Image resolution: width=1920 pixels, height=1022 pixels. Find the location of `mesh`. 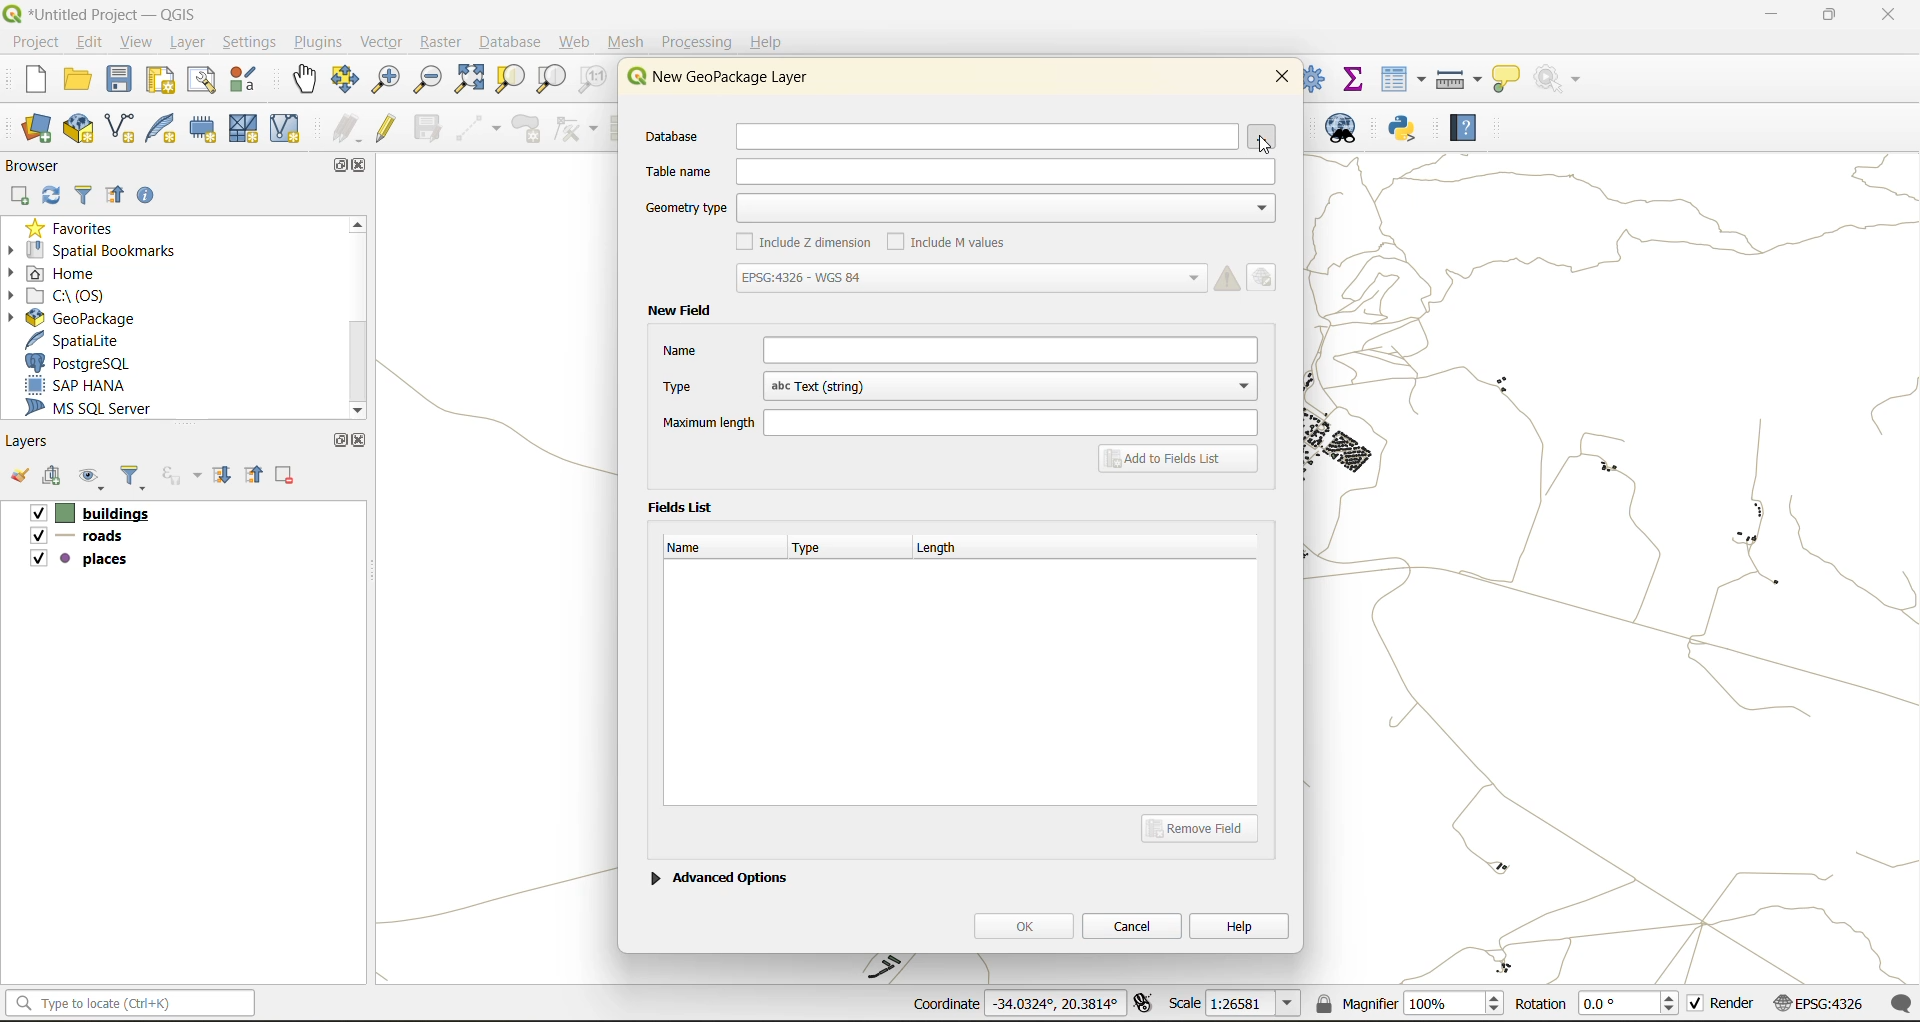

mesh is located at coordinates (246, 128).